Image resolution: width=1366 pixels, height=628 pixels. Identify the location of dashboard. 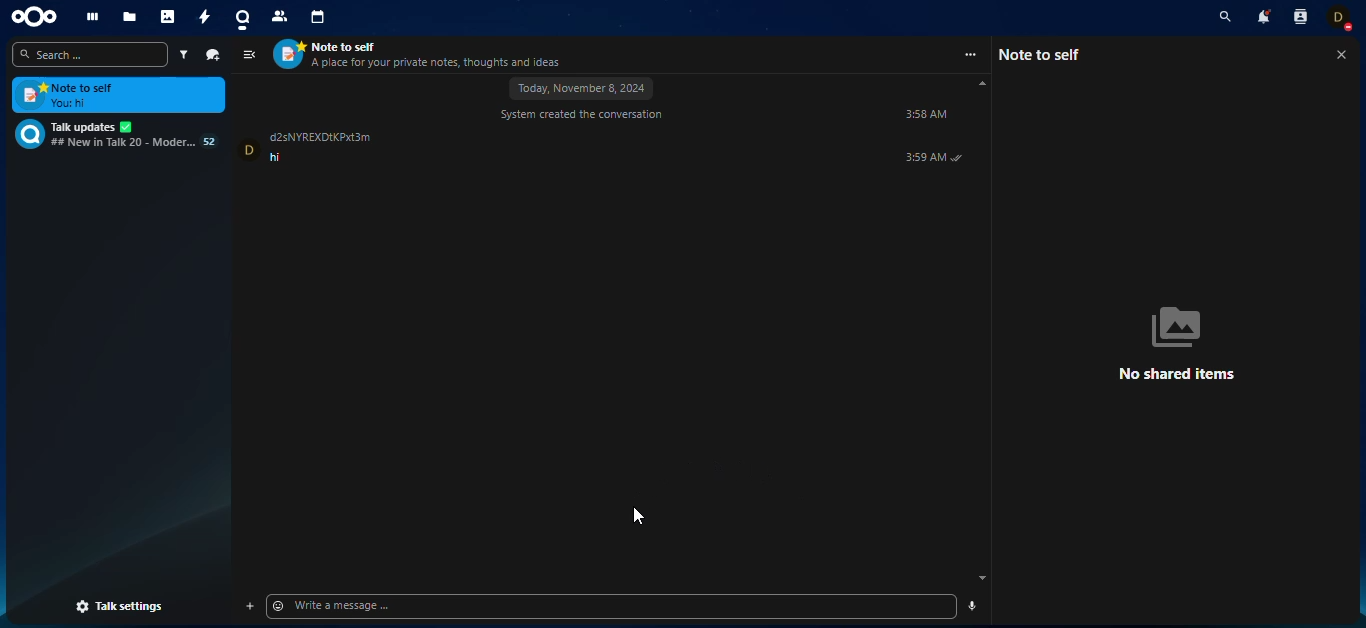
(93, 16).